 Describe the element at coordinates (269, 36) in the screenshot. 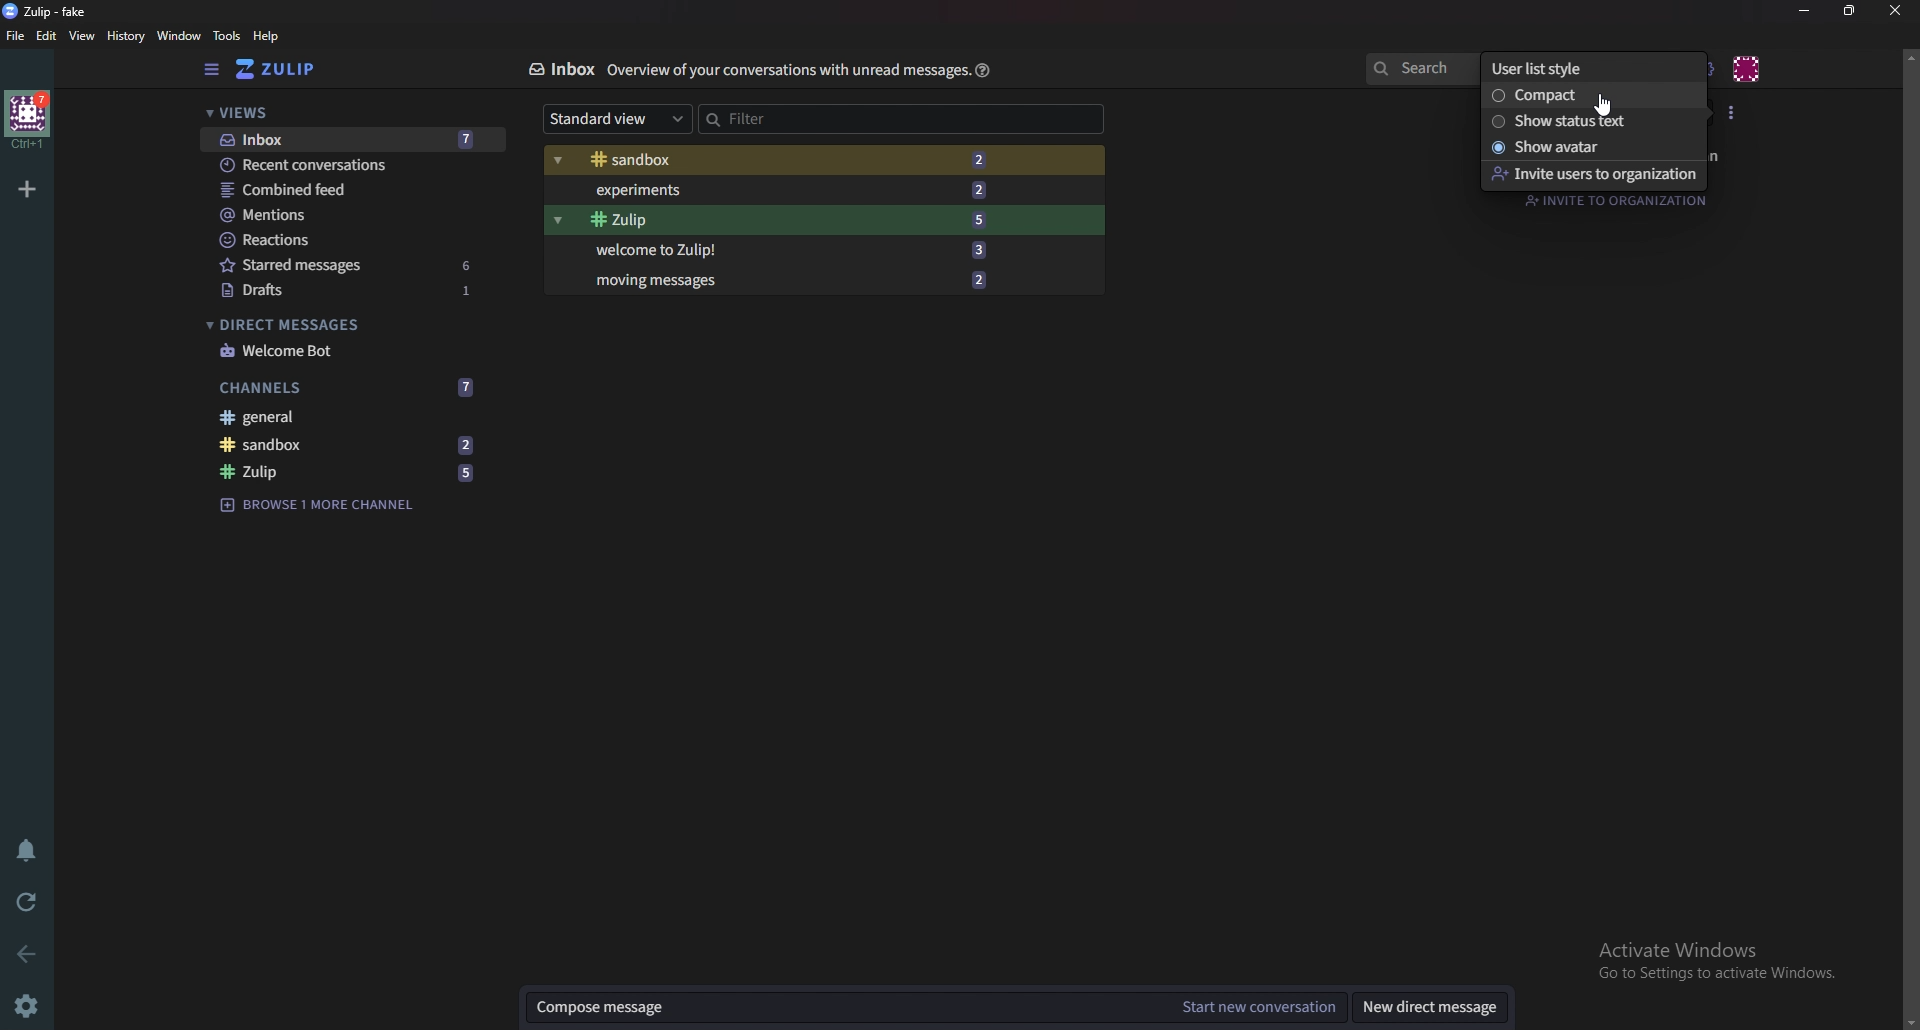

I see `help` at that location.